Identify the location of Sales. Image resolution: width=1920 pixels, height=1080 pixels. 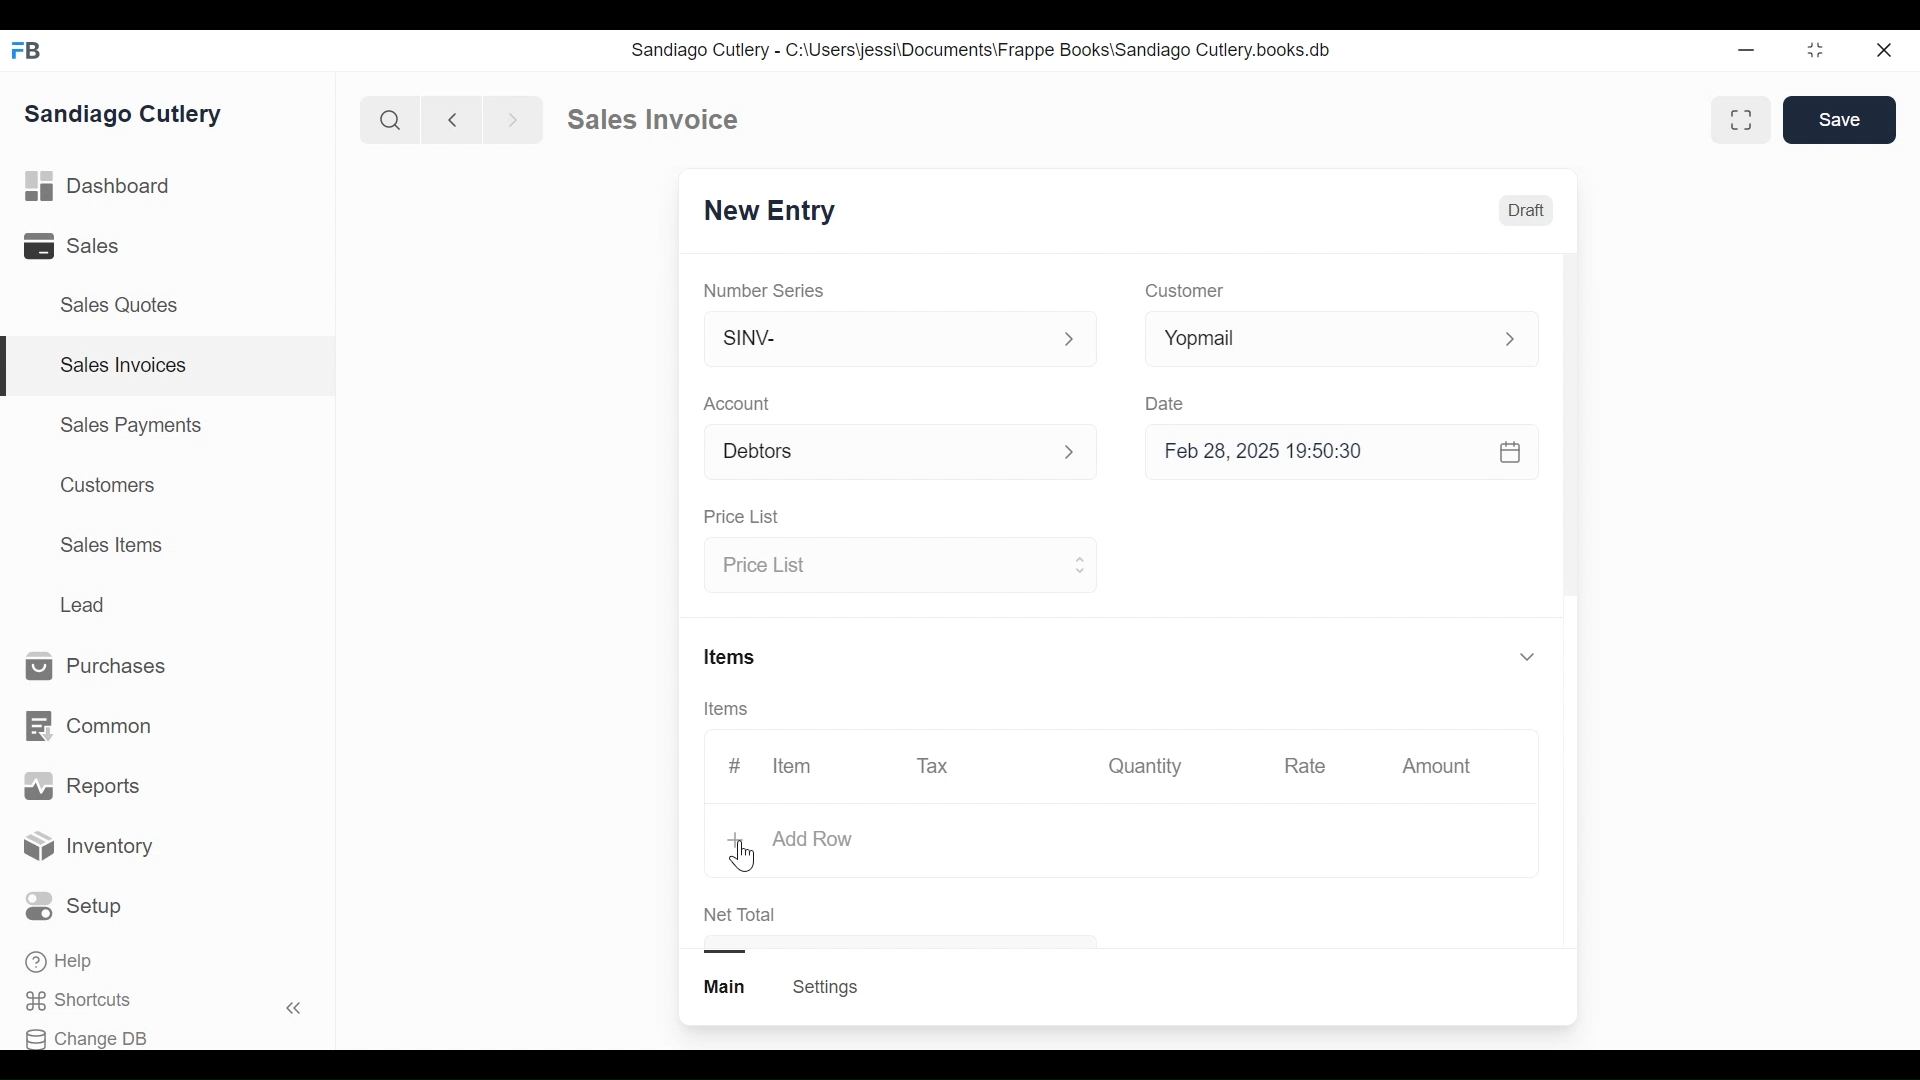
(75, 245).